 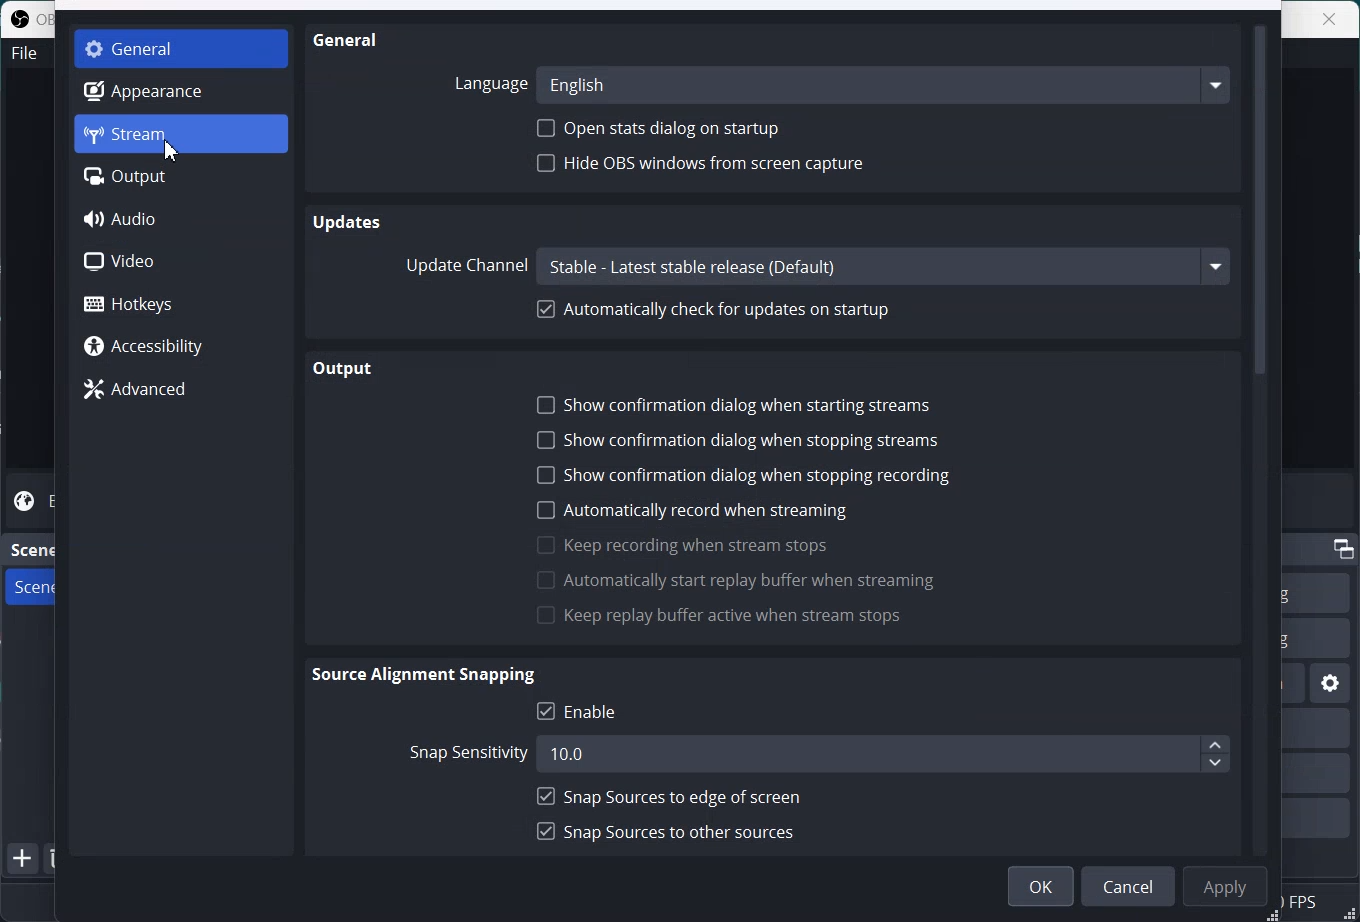 I want to click on Cursor, so click(x=168, y=154).